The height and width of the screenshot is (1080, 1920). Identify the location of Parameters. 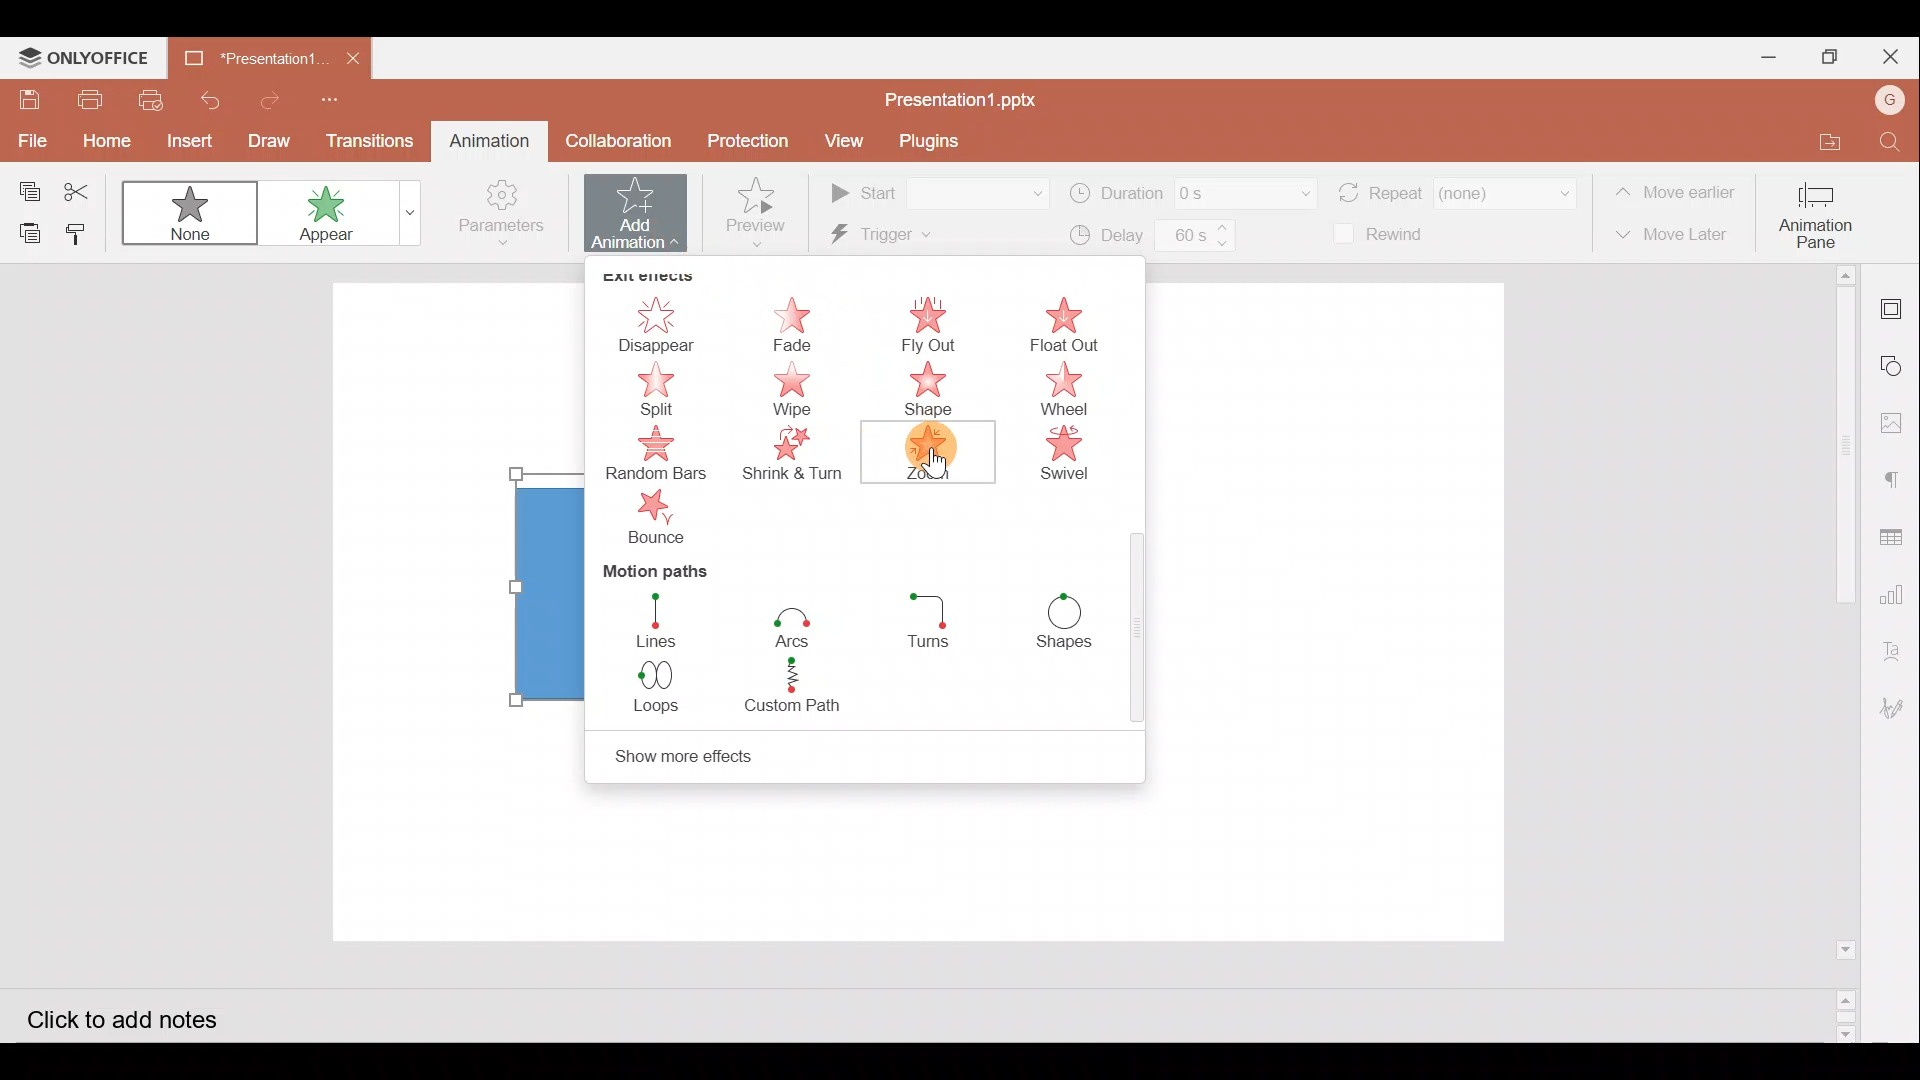
(498, 218).